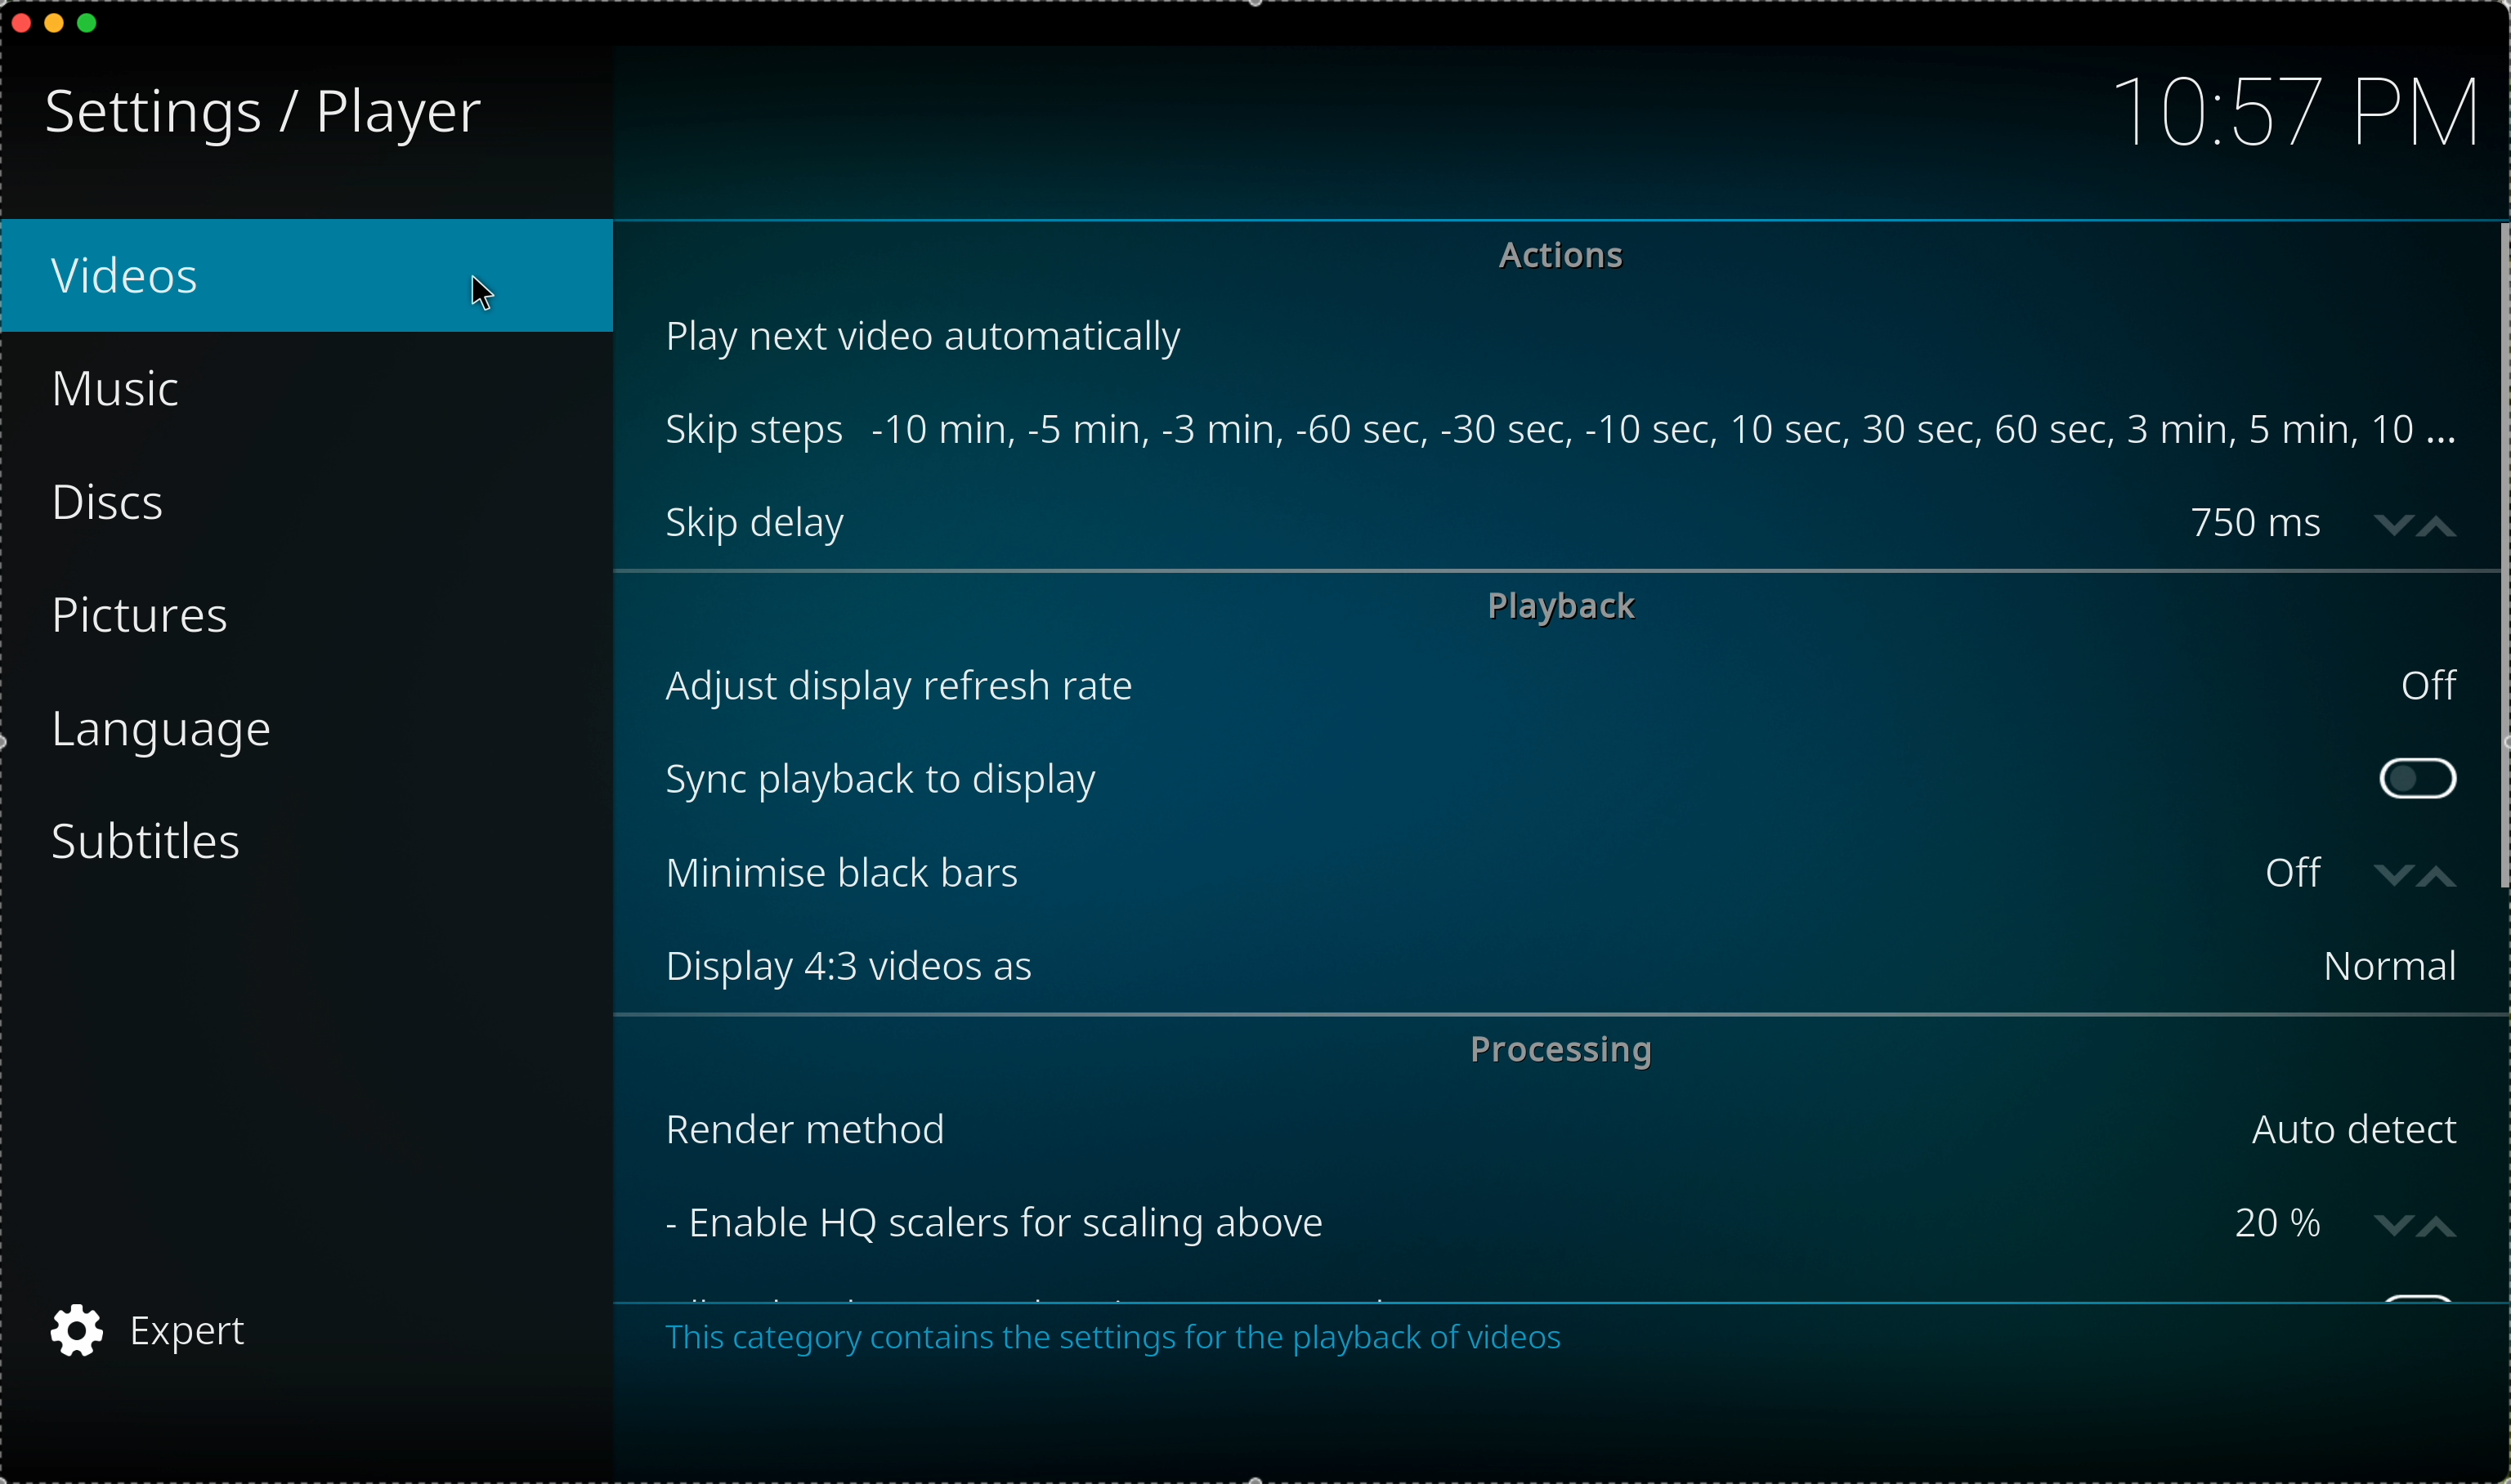 The height and width of the screenshot is (1484, 2511). Describe the element at coordinates (140, 395) in the screenshot. I see `music` at that location.